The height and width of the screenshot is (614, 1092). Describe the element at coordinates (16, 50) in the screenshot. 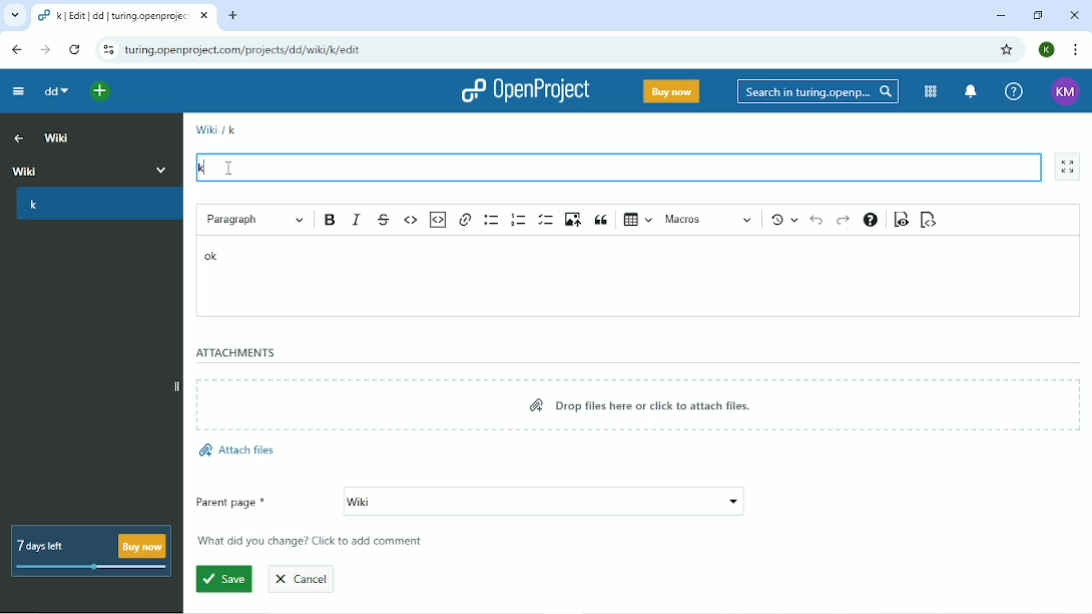

I see `Back` at that location.